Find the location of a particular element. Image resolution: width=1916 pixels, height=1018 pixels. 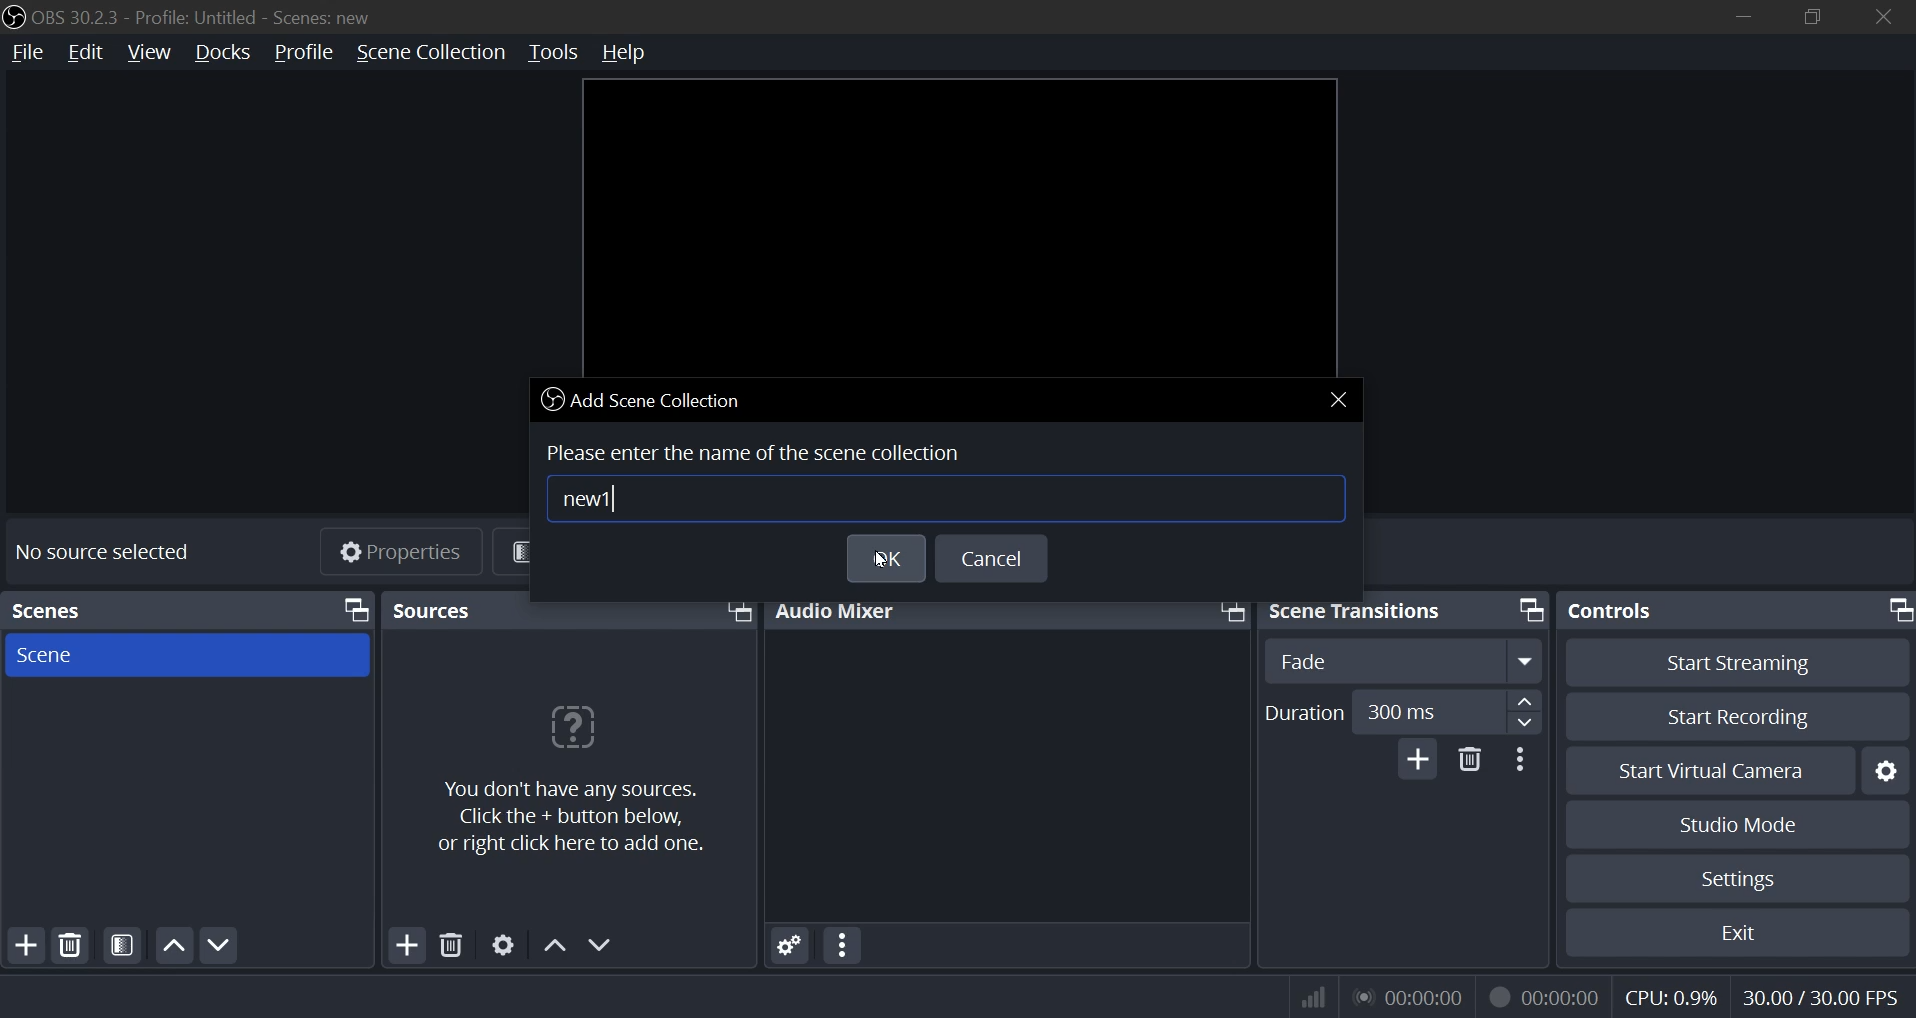

close is located at coordinates (1880, 16).